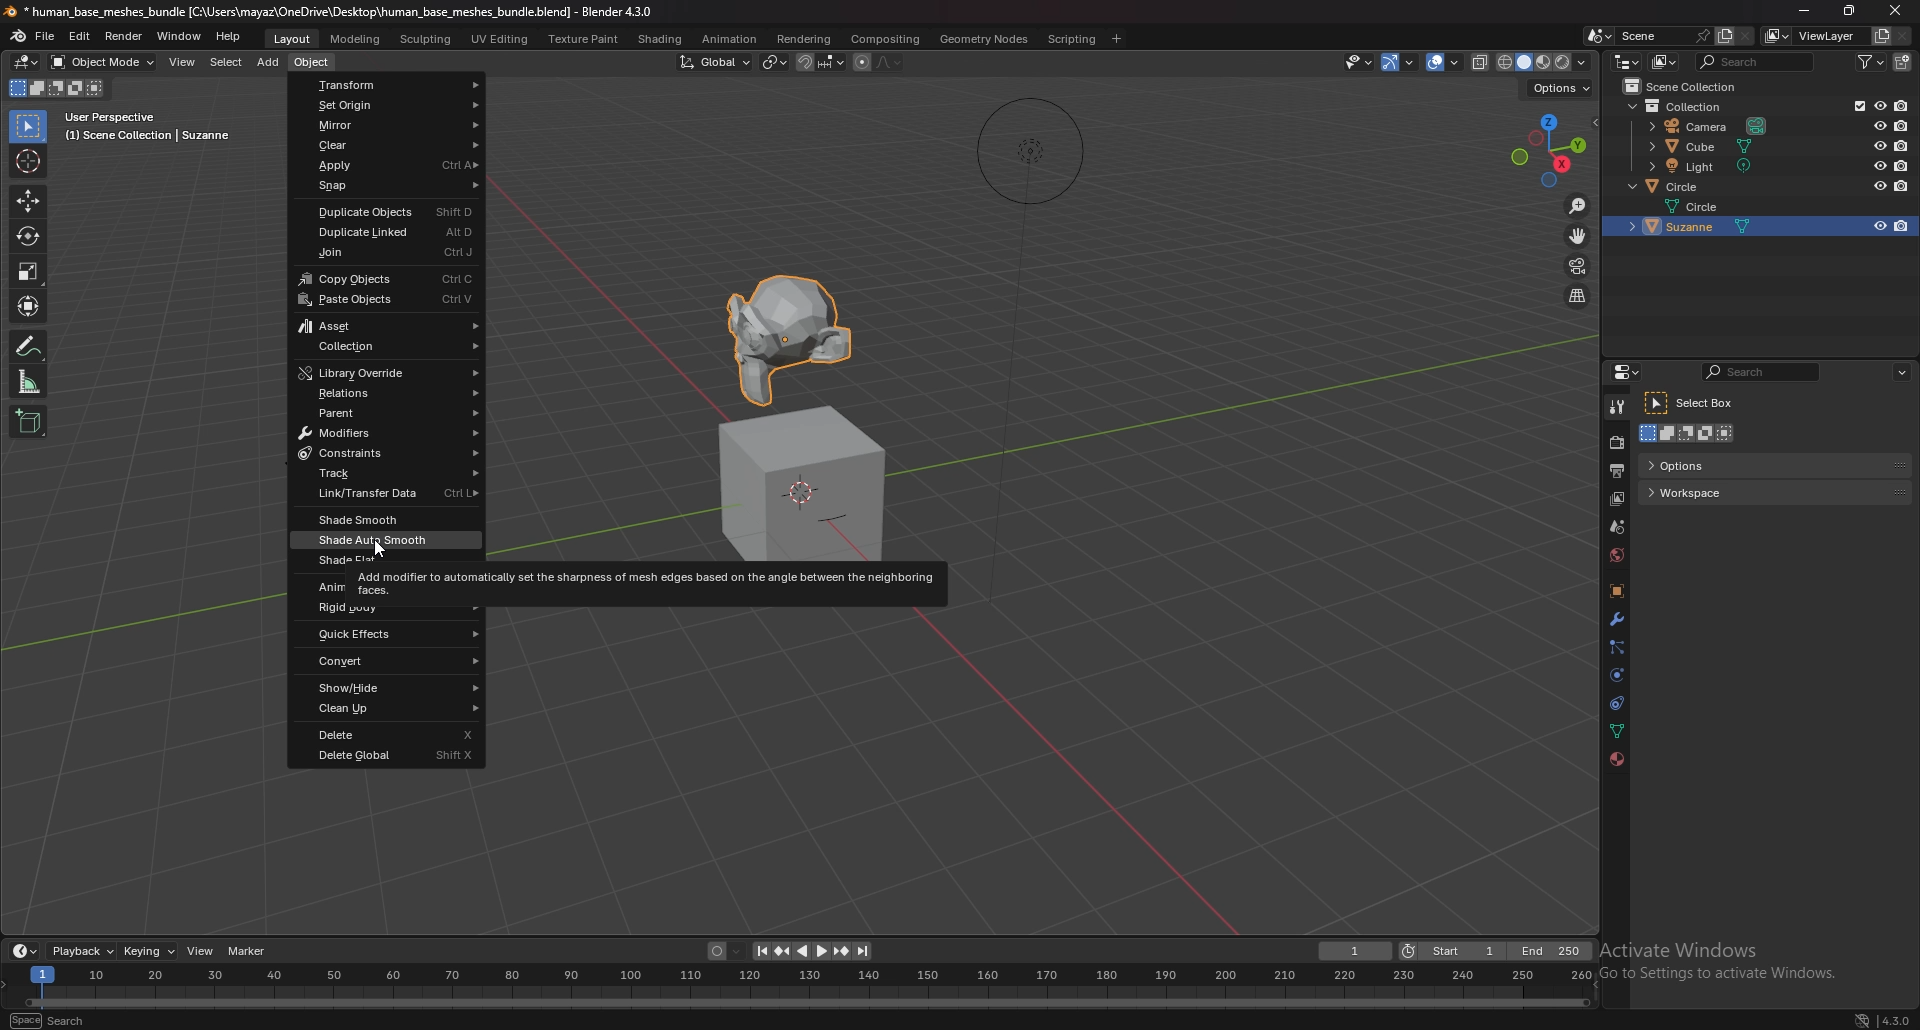  I want to click on jump to keyframe, so click(840, 951).